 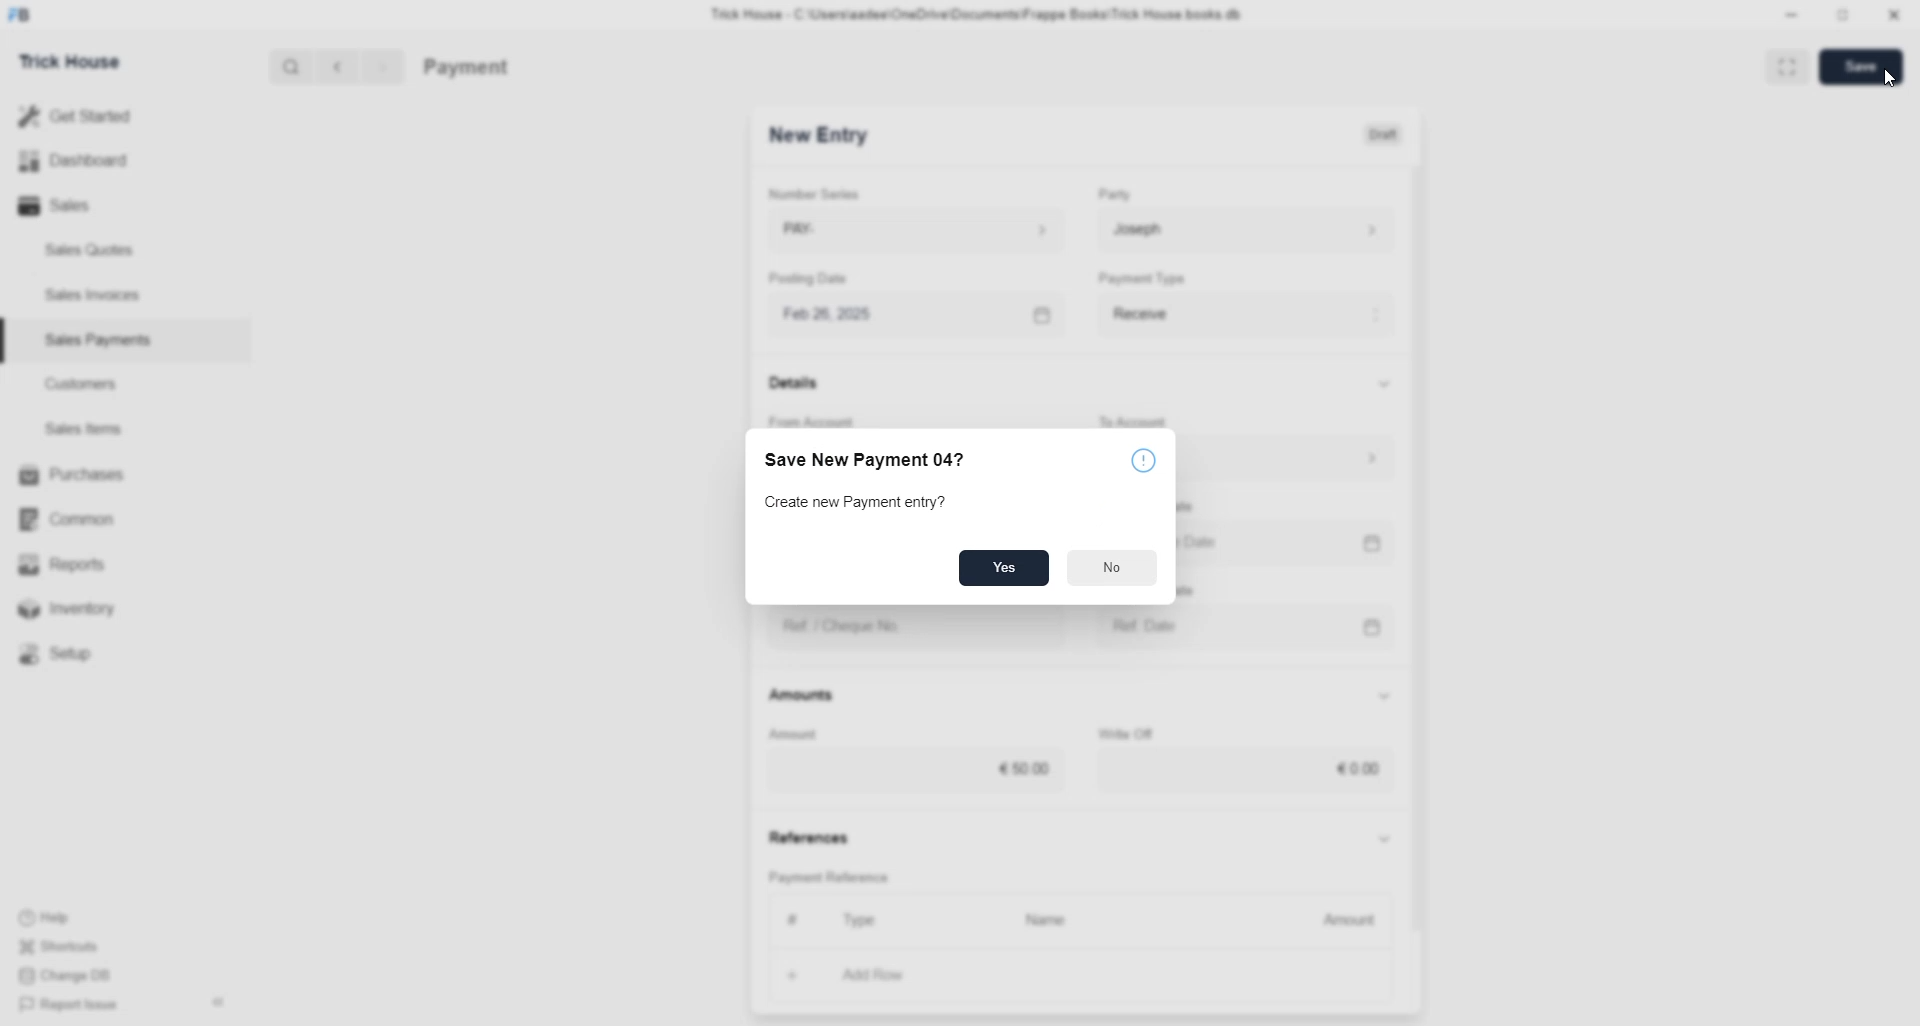 I want to click on Payment Type, so click(x=1247, y=316).